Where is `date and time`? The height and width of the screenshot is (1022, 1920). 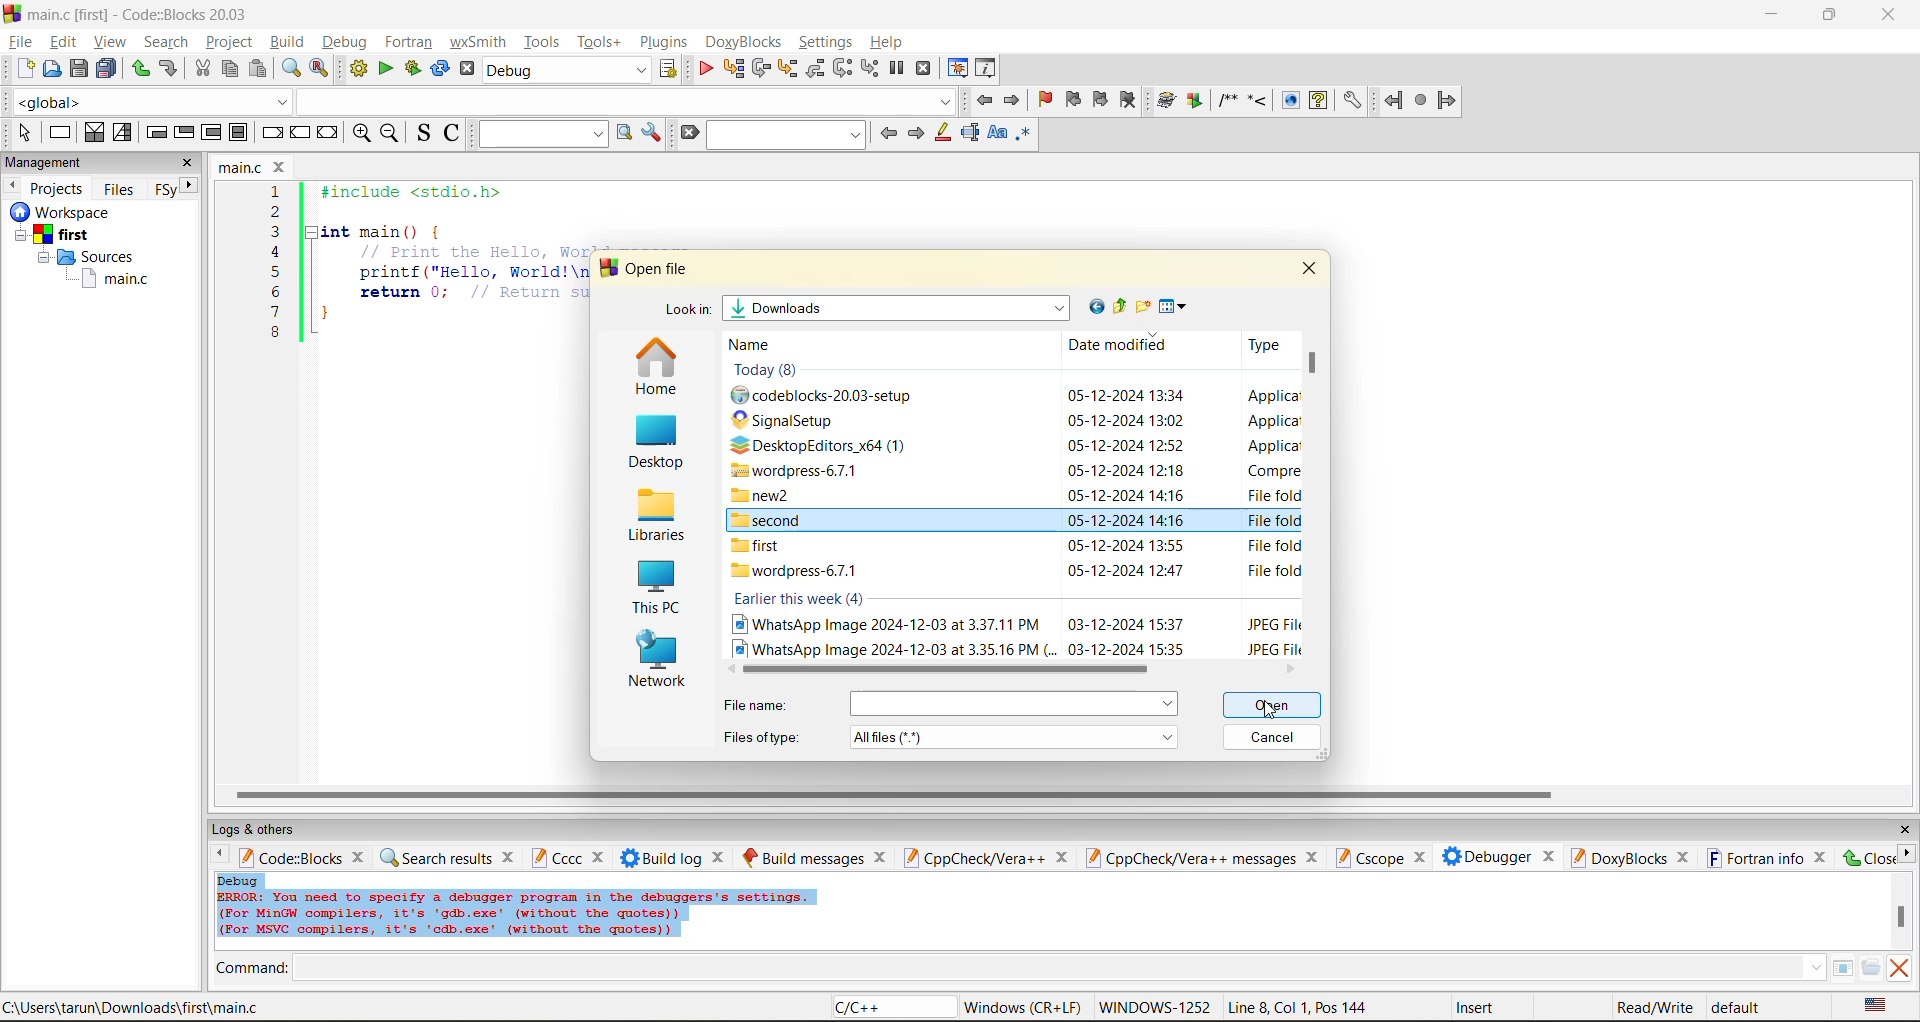 date and time is located at coordinates (1125, 623).